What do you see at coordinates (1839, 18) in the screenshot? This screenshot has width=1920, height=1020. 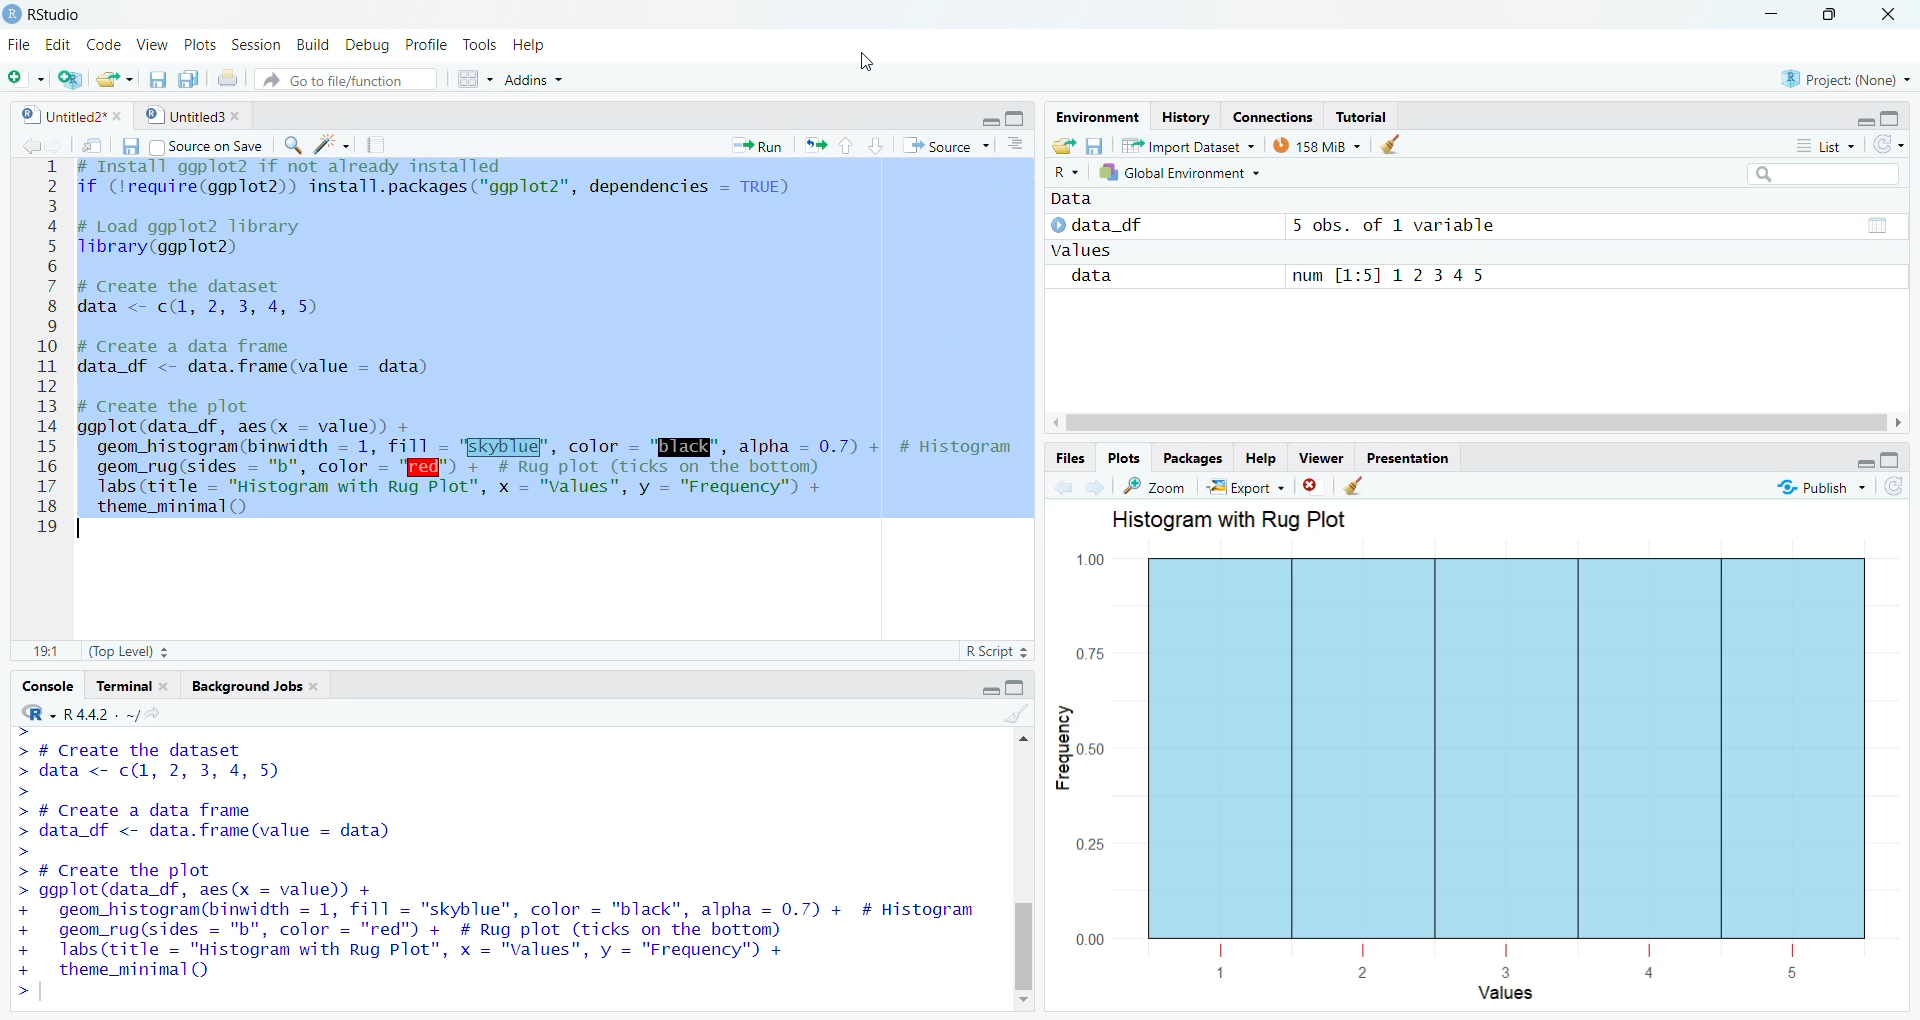 I see `maximize` at bounding box center [1839, 18].